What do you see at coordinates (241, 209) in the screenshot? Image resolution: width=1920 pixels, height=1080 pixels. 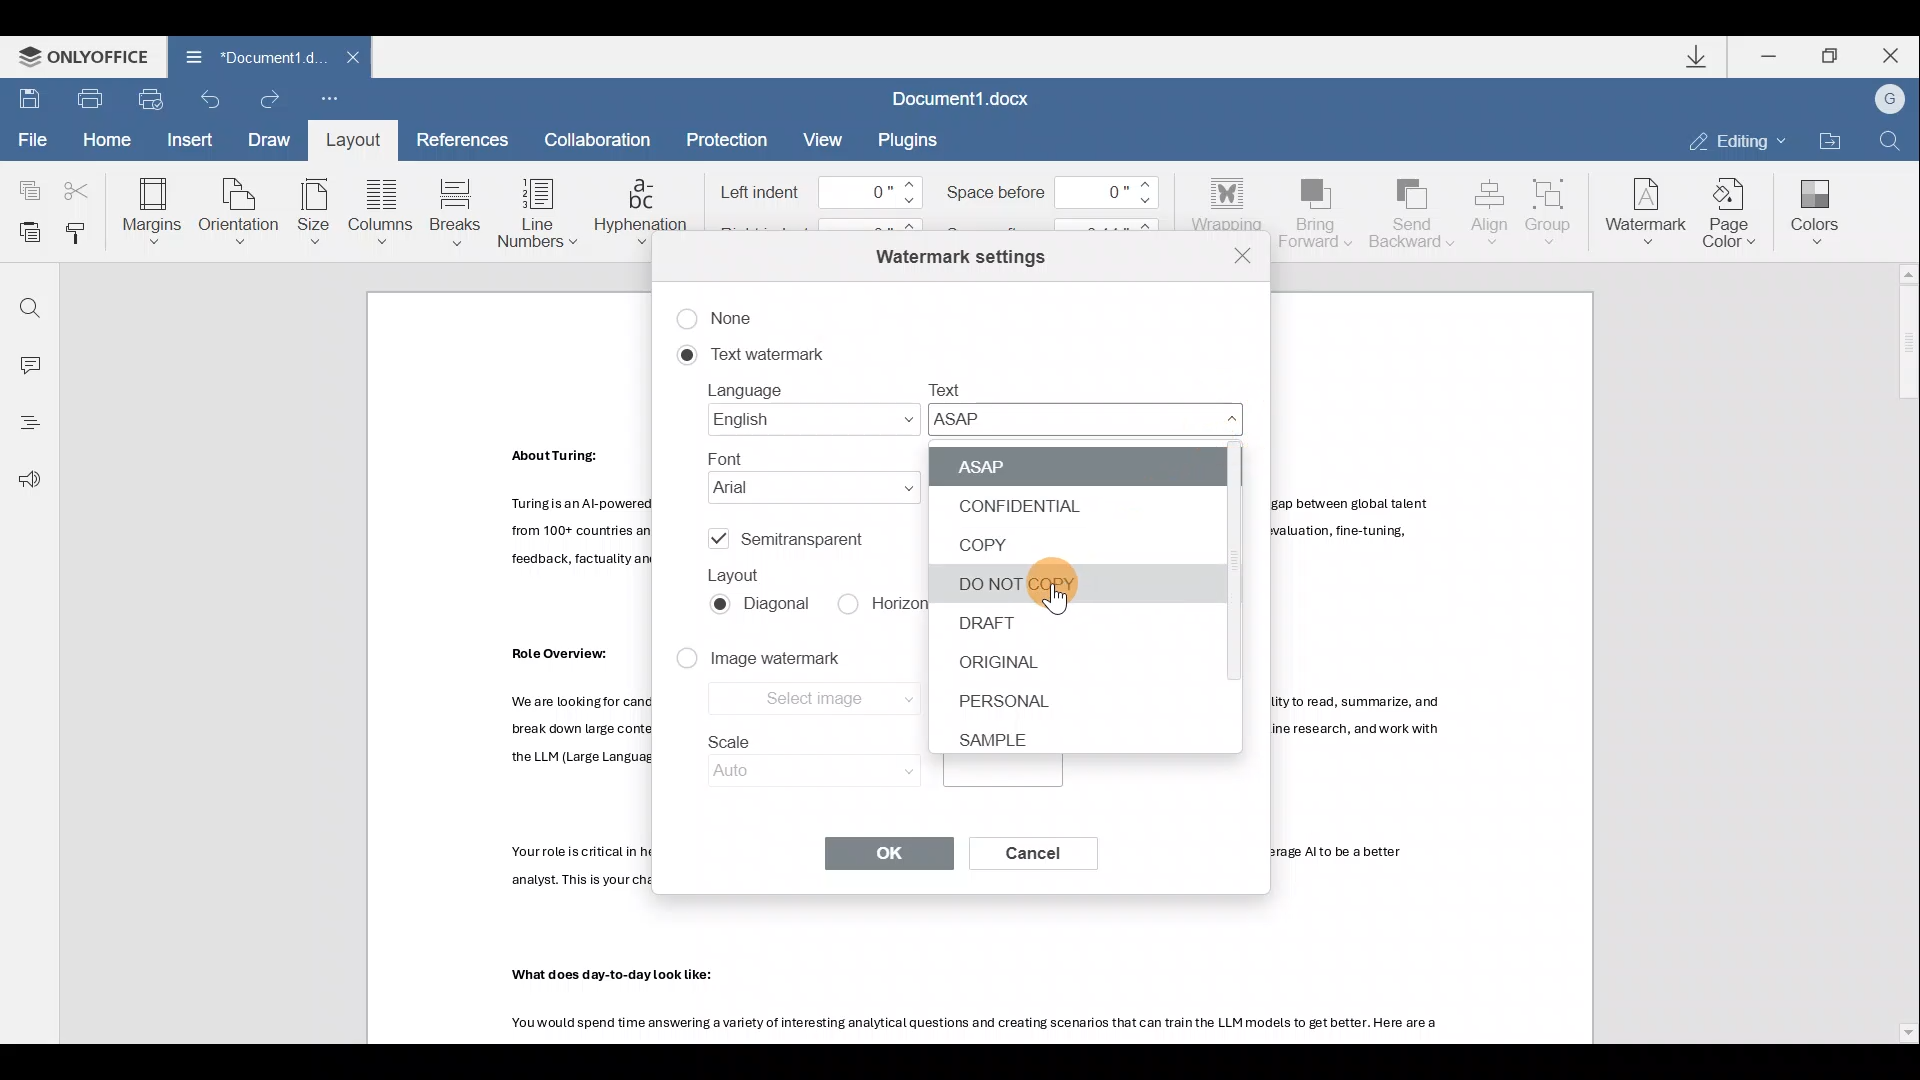 I see `Orientation` at bounding box center [241, 209].